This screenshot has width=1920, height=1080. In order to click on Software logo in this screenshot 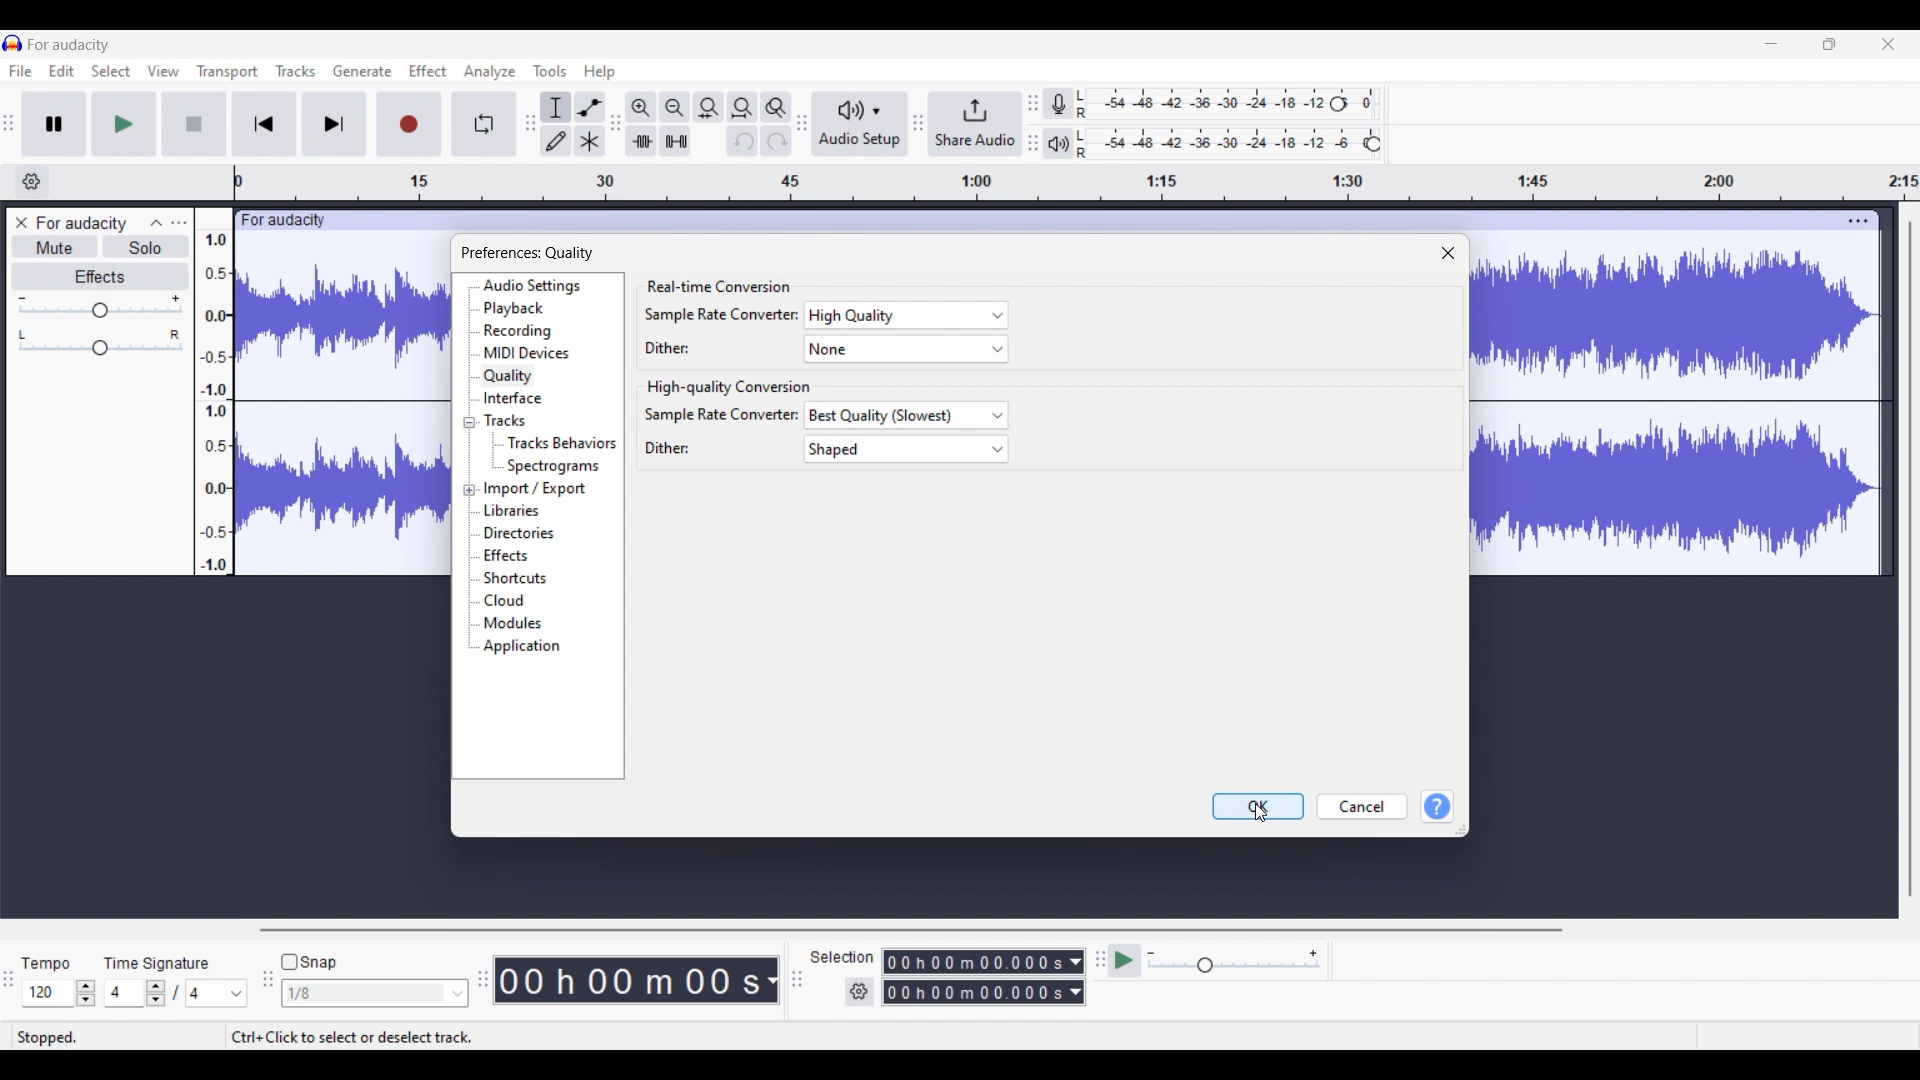, I will do `click(13, 42)`.